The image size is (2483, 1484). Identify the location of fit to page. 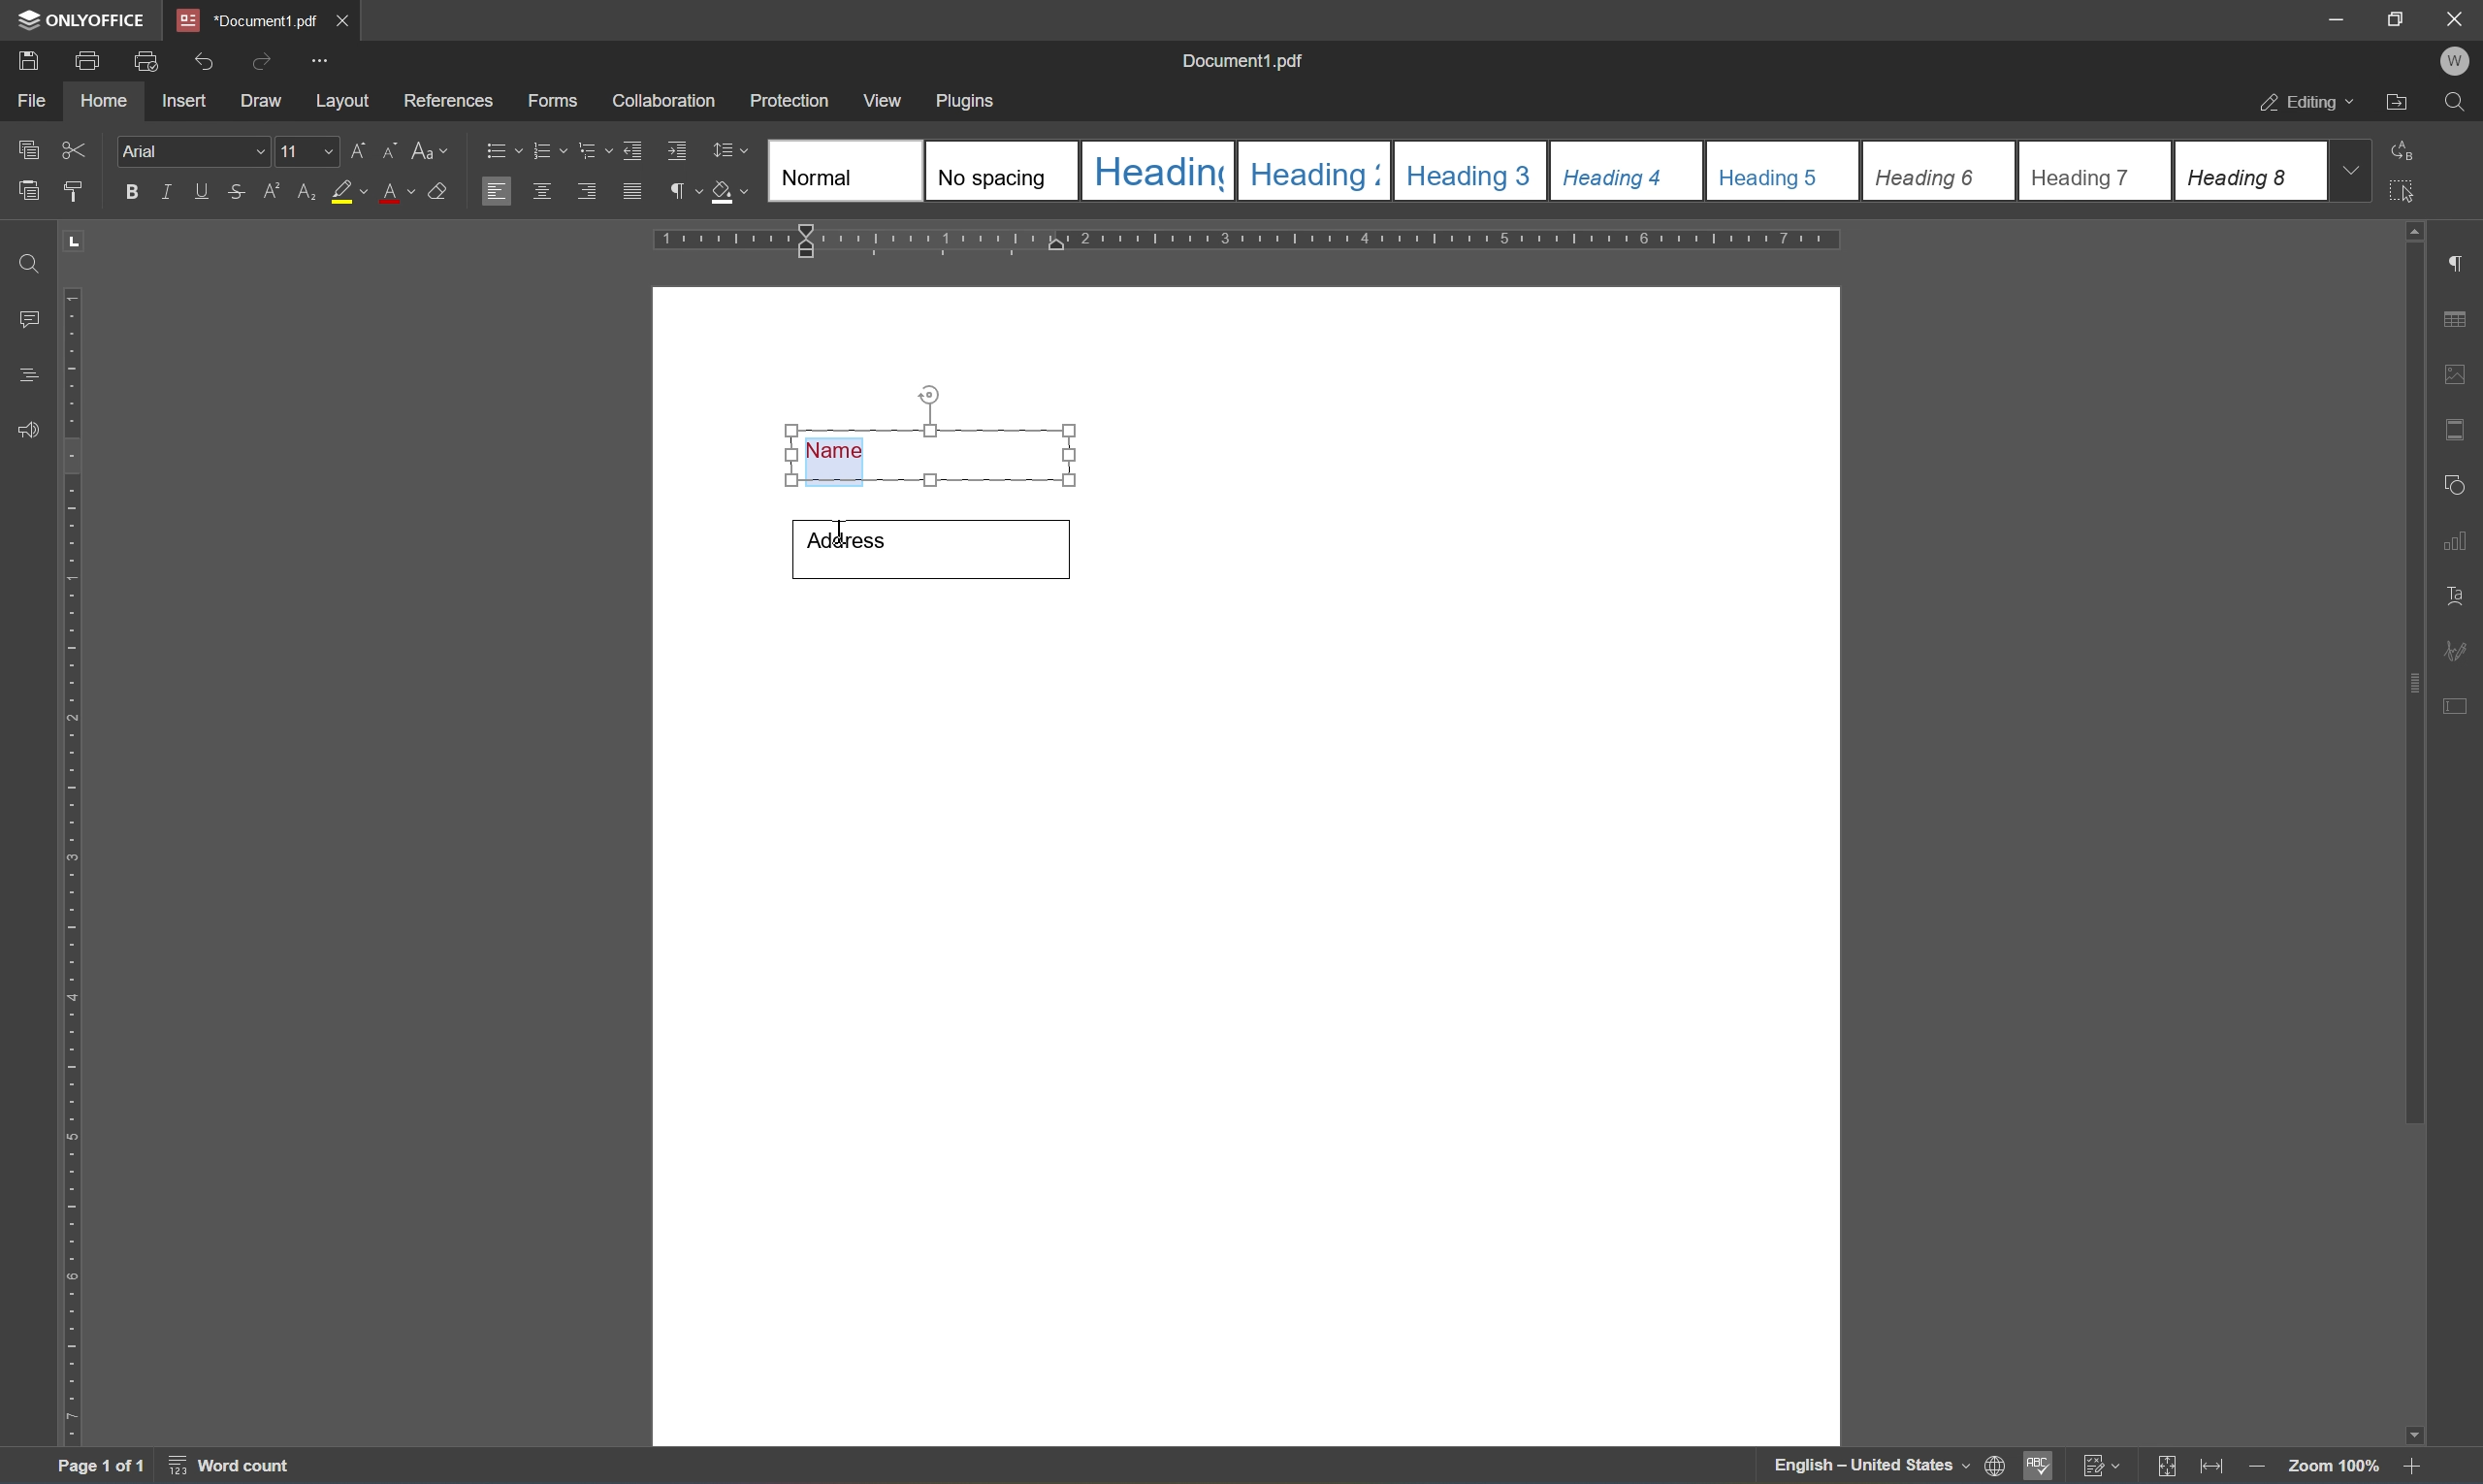
(2168, 1467).